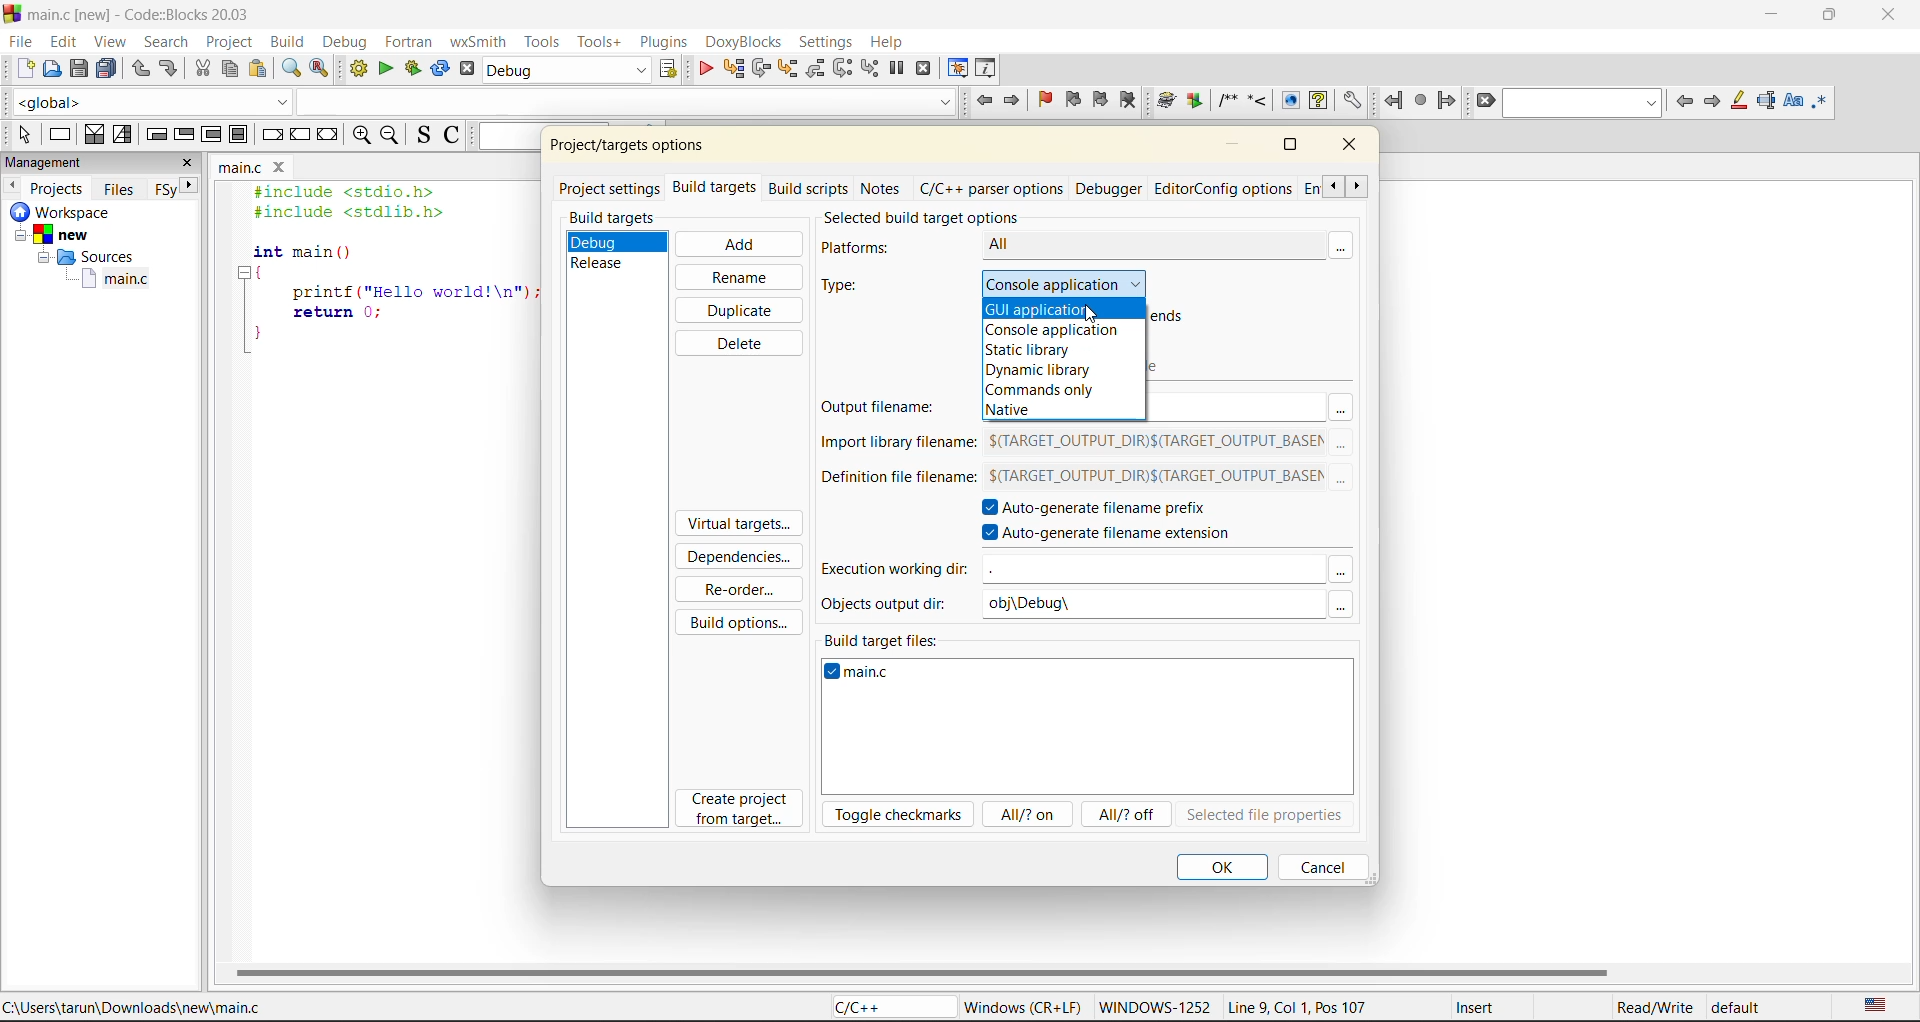 The image size is (1920, 1022). I want to click on notes, so click(883, 187).